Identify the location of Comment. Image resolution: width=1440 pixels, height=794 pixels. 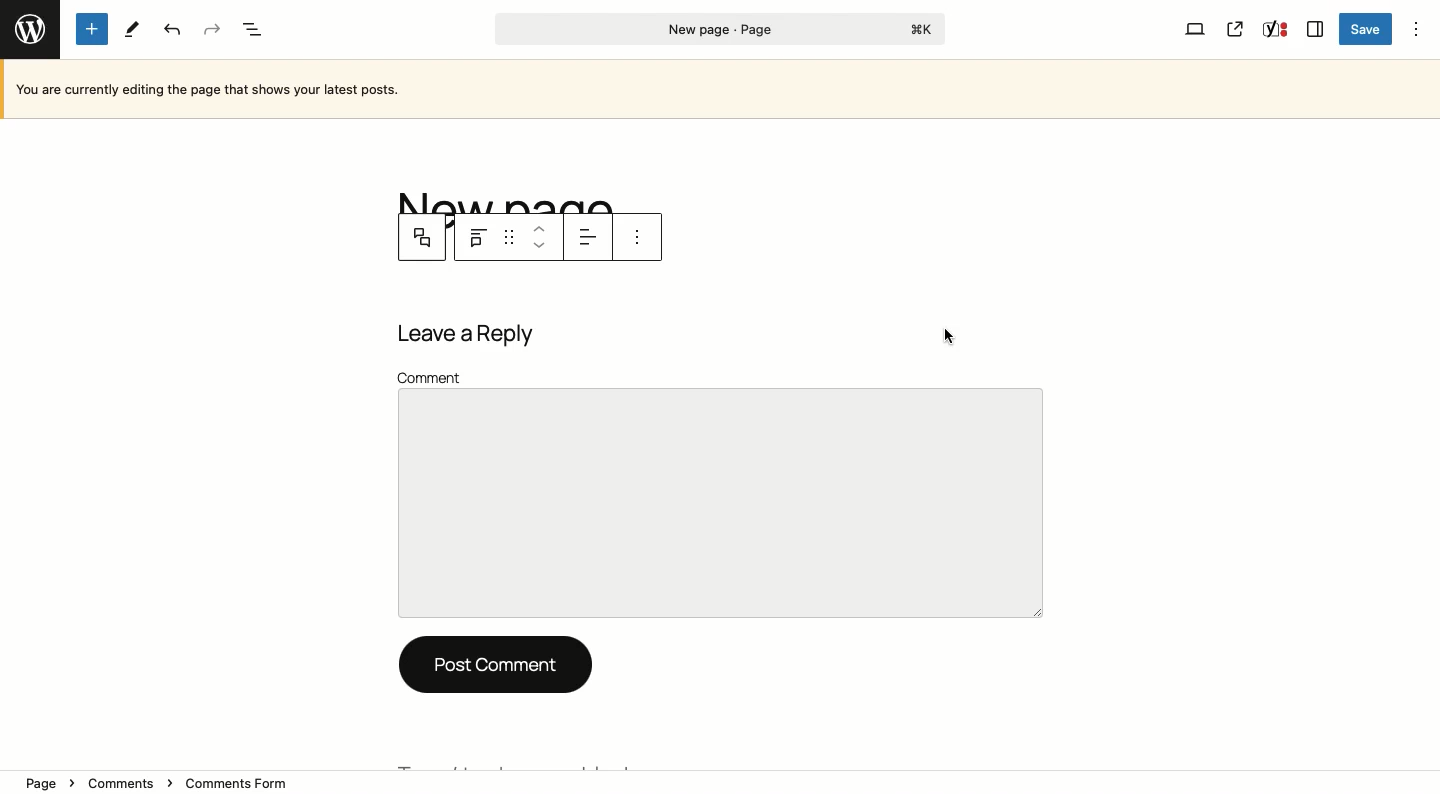
(719, 497).